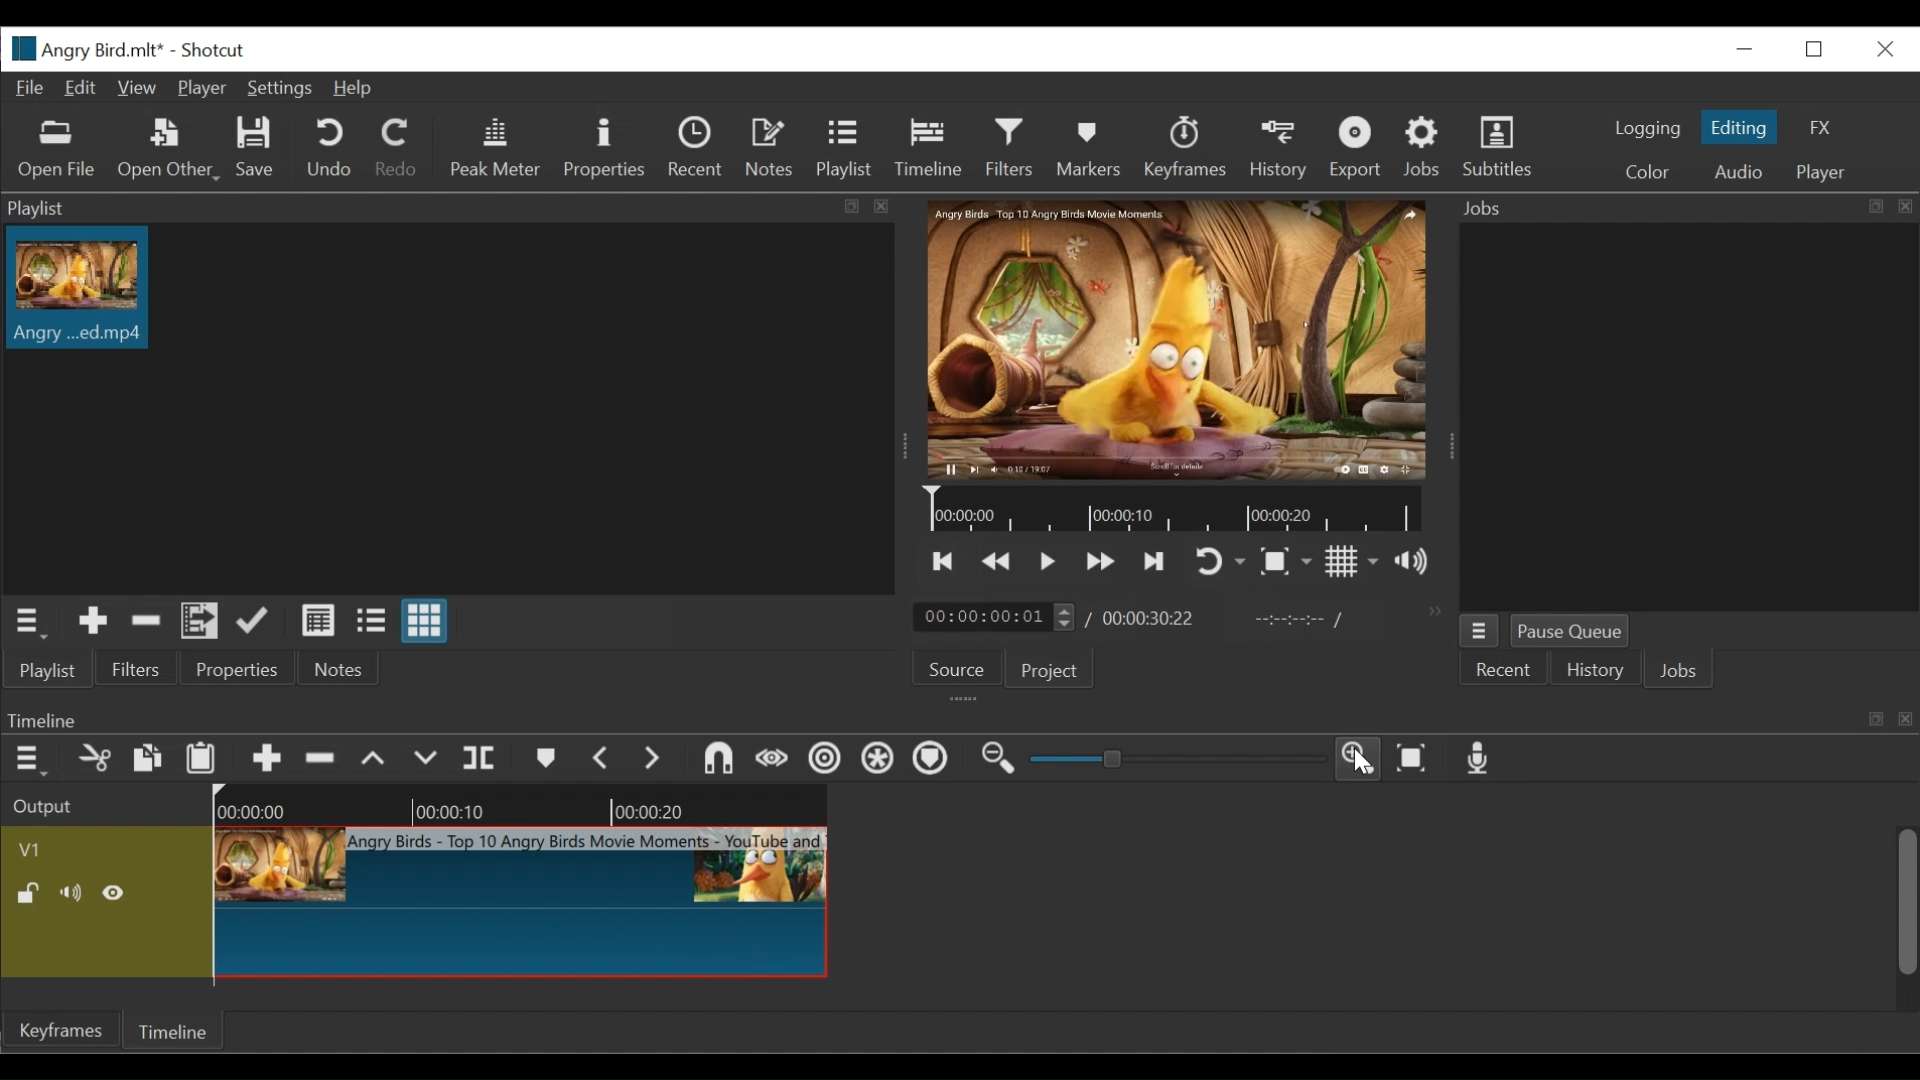 Image resolution: width=1920 pixels, height=1080 pixels. I want to click on History, so click(1595, 670).